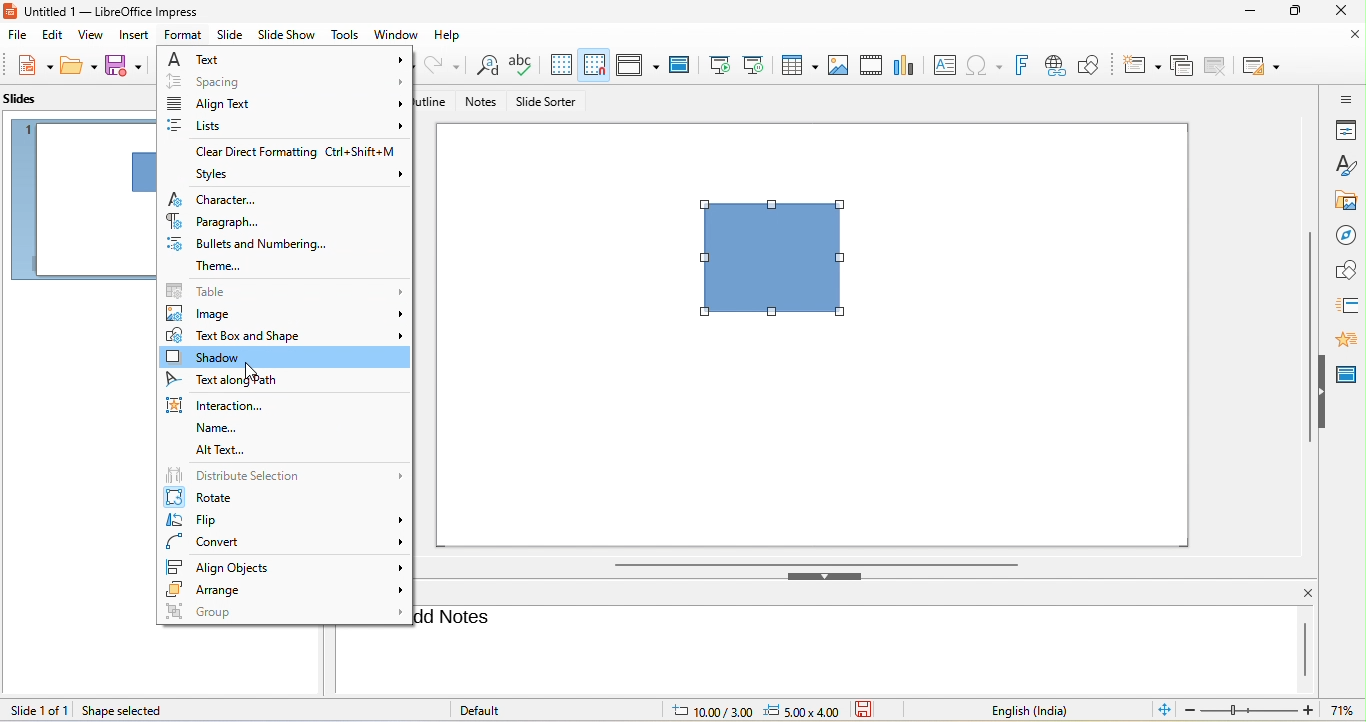 This screenshot has width=1366, height=722. I want to click on flip, so click(285, 520).